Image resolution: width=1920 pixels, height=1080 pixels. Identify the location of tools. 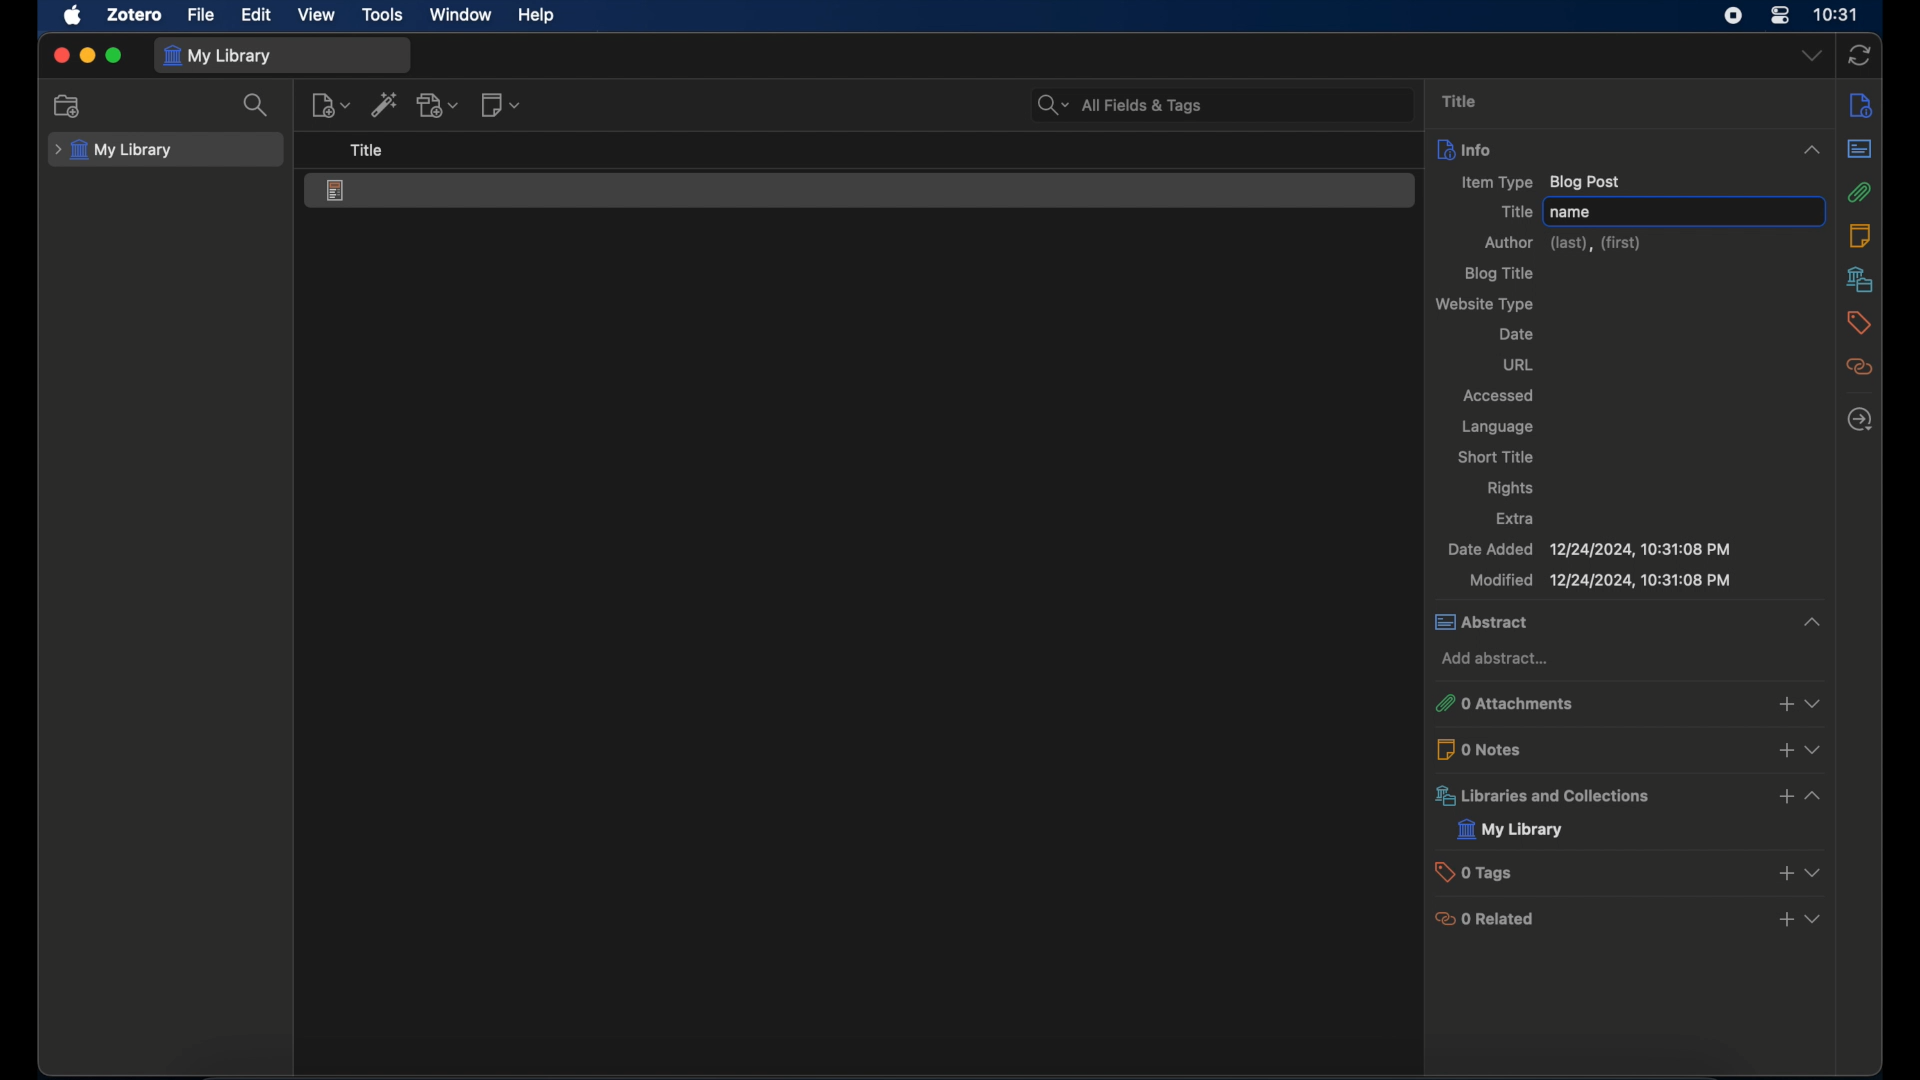
(382, 15).